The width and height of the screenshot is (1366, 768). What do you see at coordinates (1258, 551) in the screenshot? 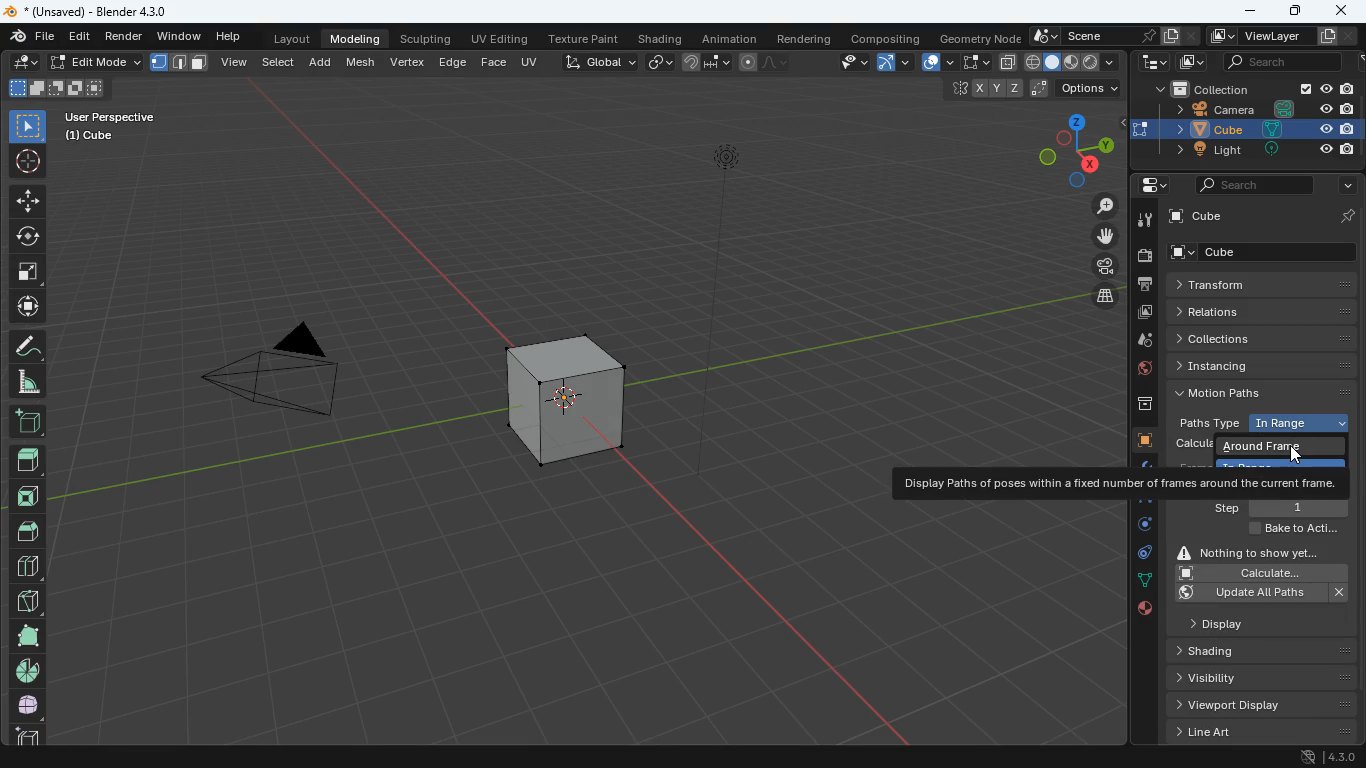
I see `warning` at bounding box center [1258, 551].